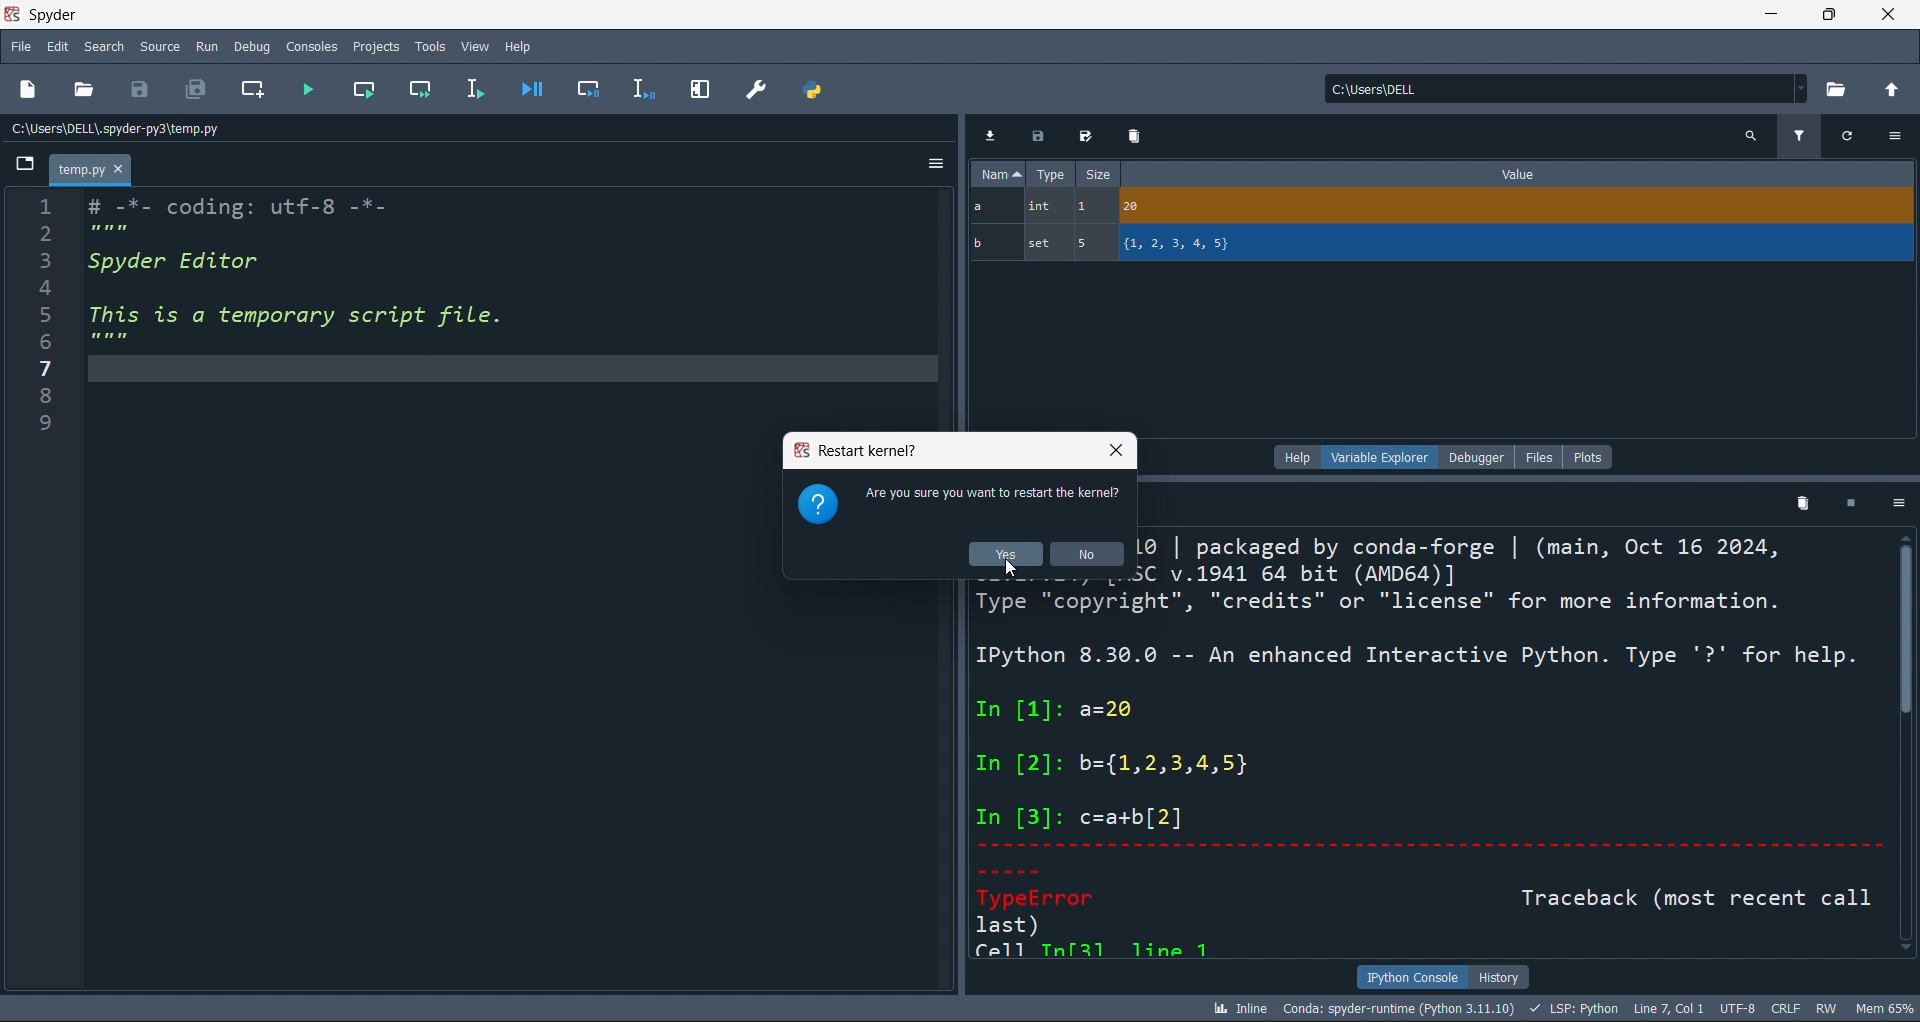 The height and width of the screenshot is (1022, 1920). Describe the element at coordinates (1408, 770) in the screenshot. I see `ype Lopyrigie credits or LiLlChsc TO more iAnroriaLion.
IPython 8.30.0 -- An enhanced Interactive Python. Type '?' for help.
In [1]: a=20

In [2]: b={1,2,3,4,5}

In [3]: c=a+b[2]

TypeError Traceback (most recent call
last)

Fell Tulf21 12me 1` at that location.